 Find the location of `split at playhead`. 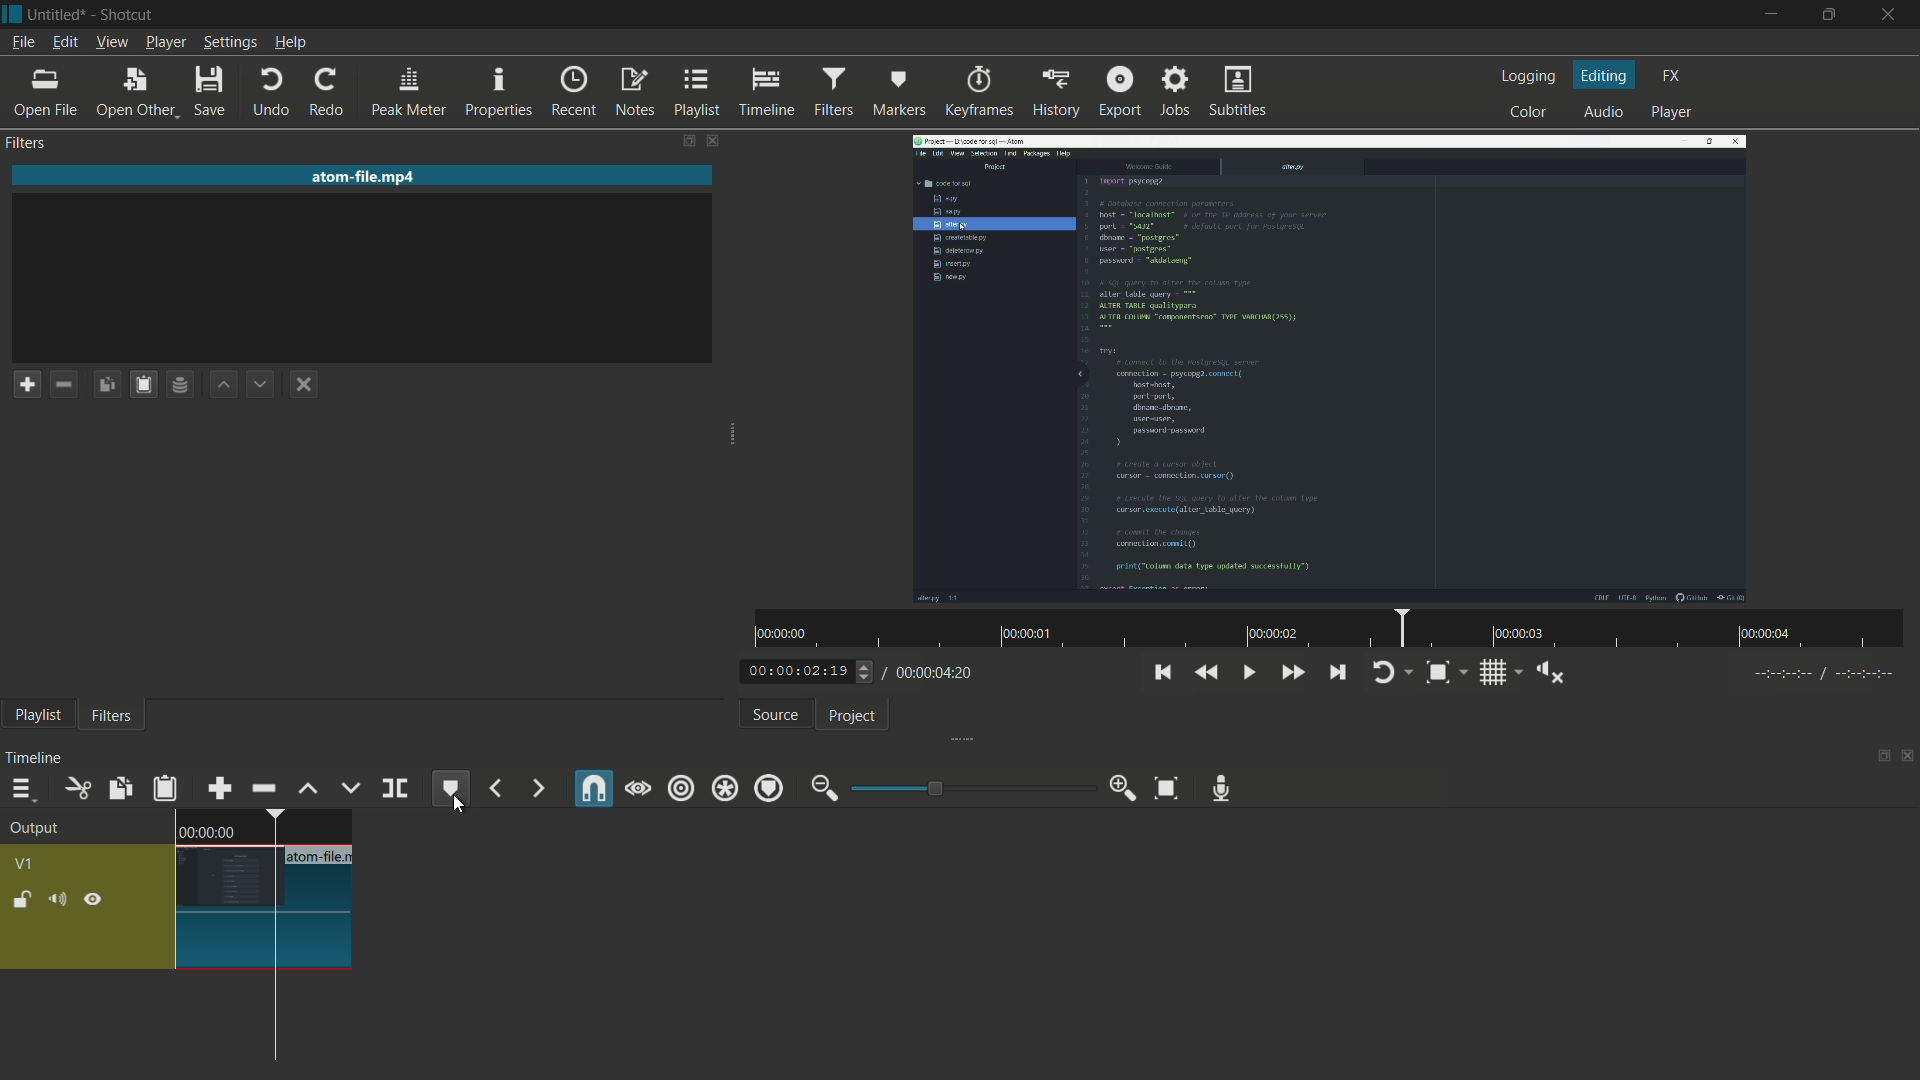

split at playhead is located at coordinates (395, 788).